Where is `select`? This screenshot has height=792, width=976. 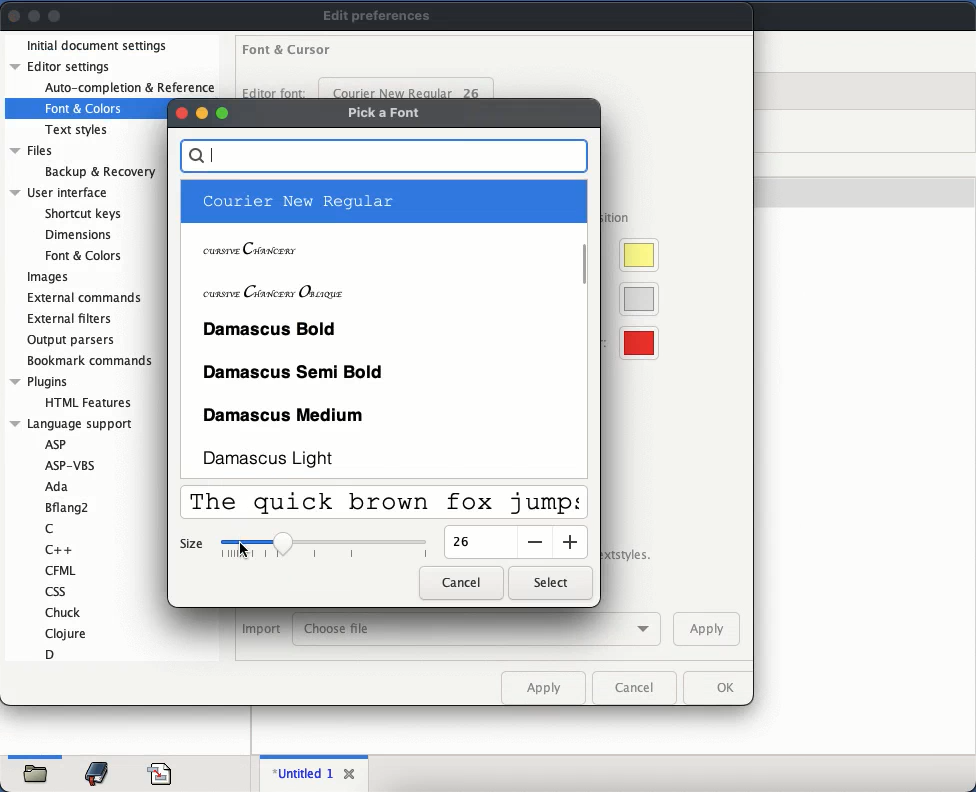
select is located at coordinates (547, 583).